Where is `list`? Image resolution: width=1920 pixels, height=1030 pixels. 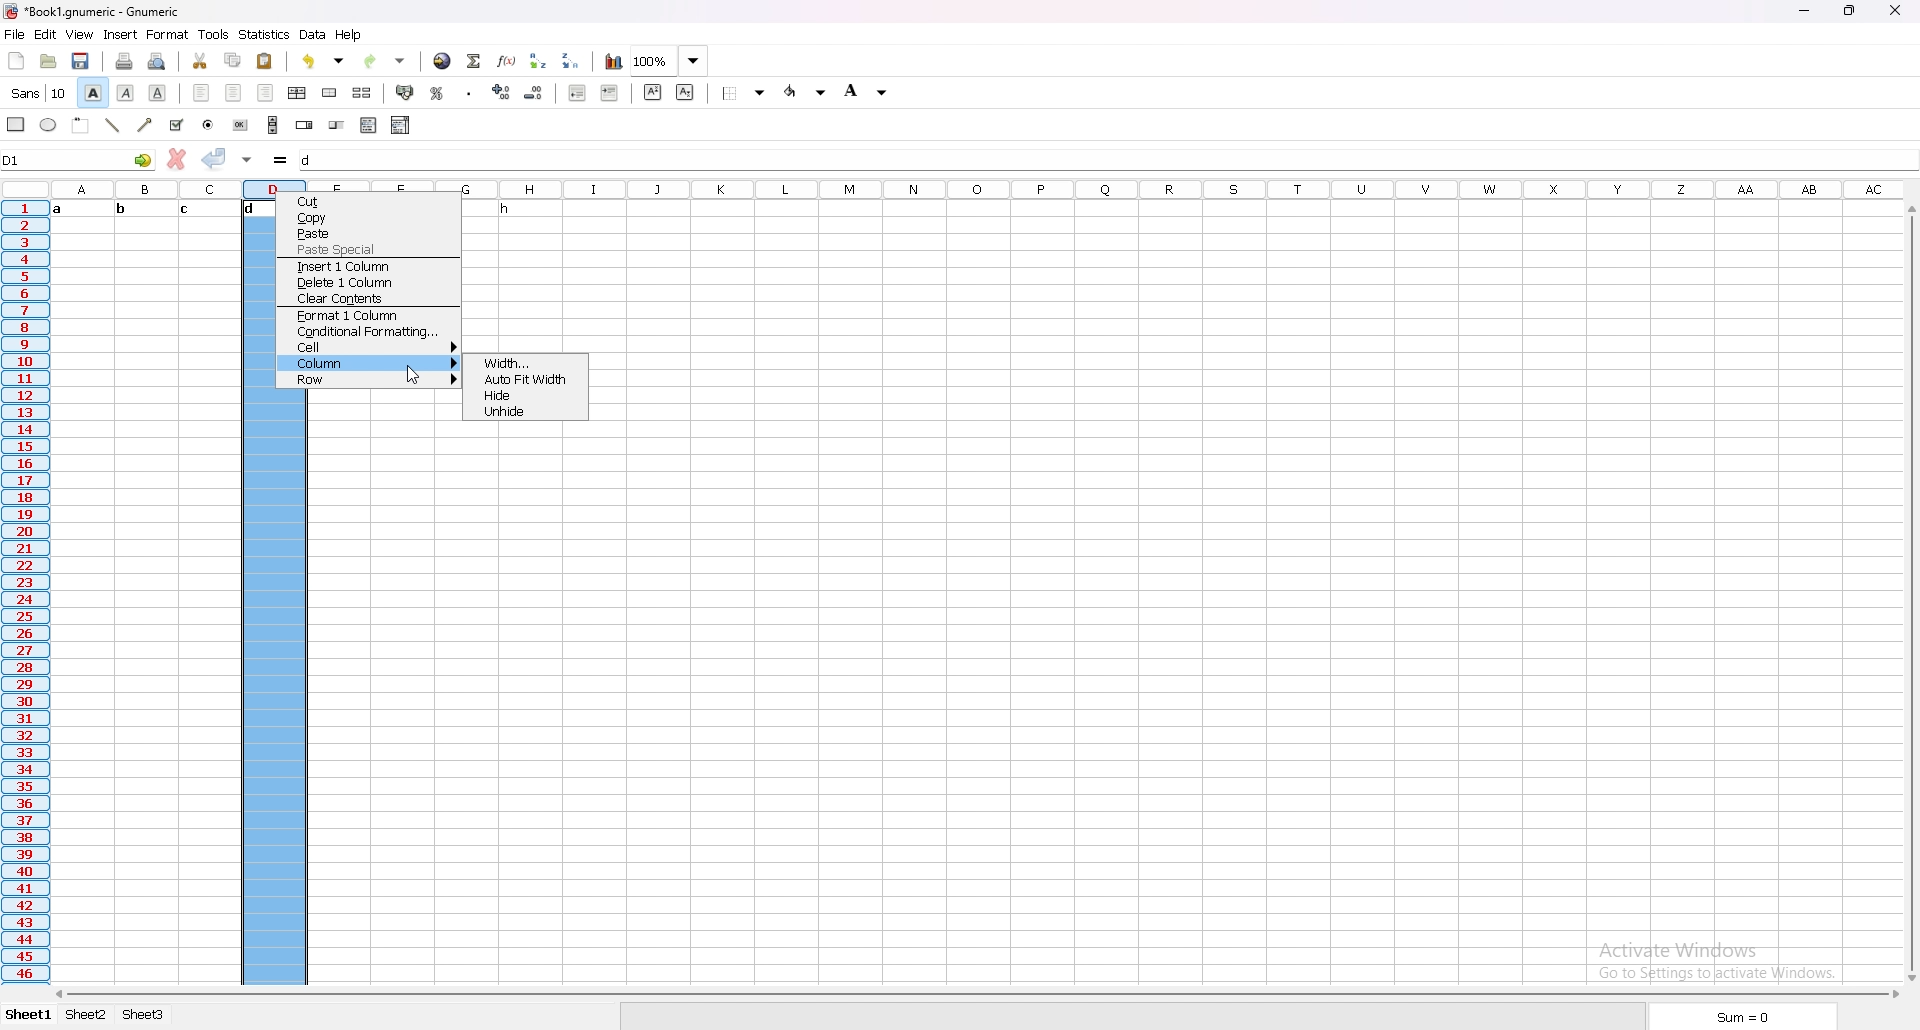
list is located at coordinates (369, 124).